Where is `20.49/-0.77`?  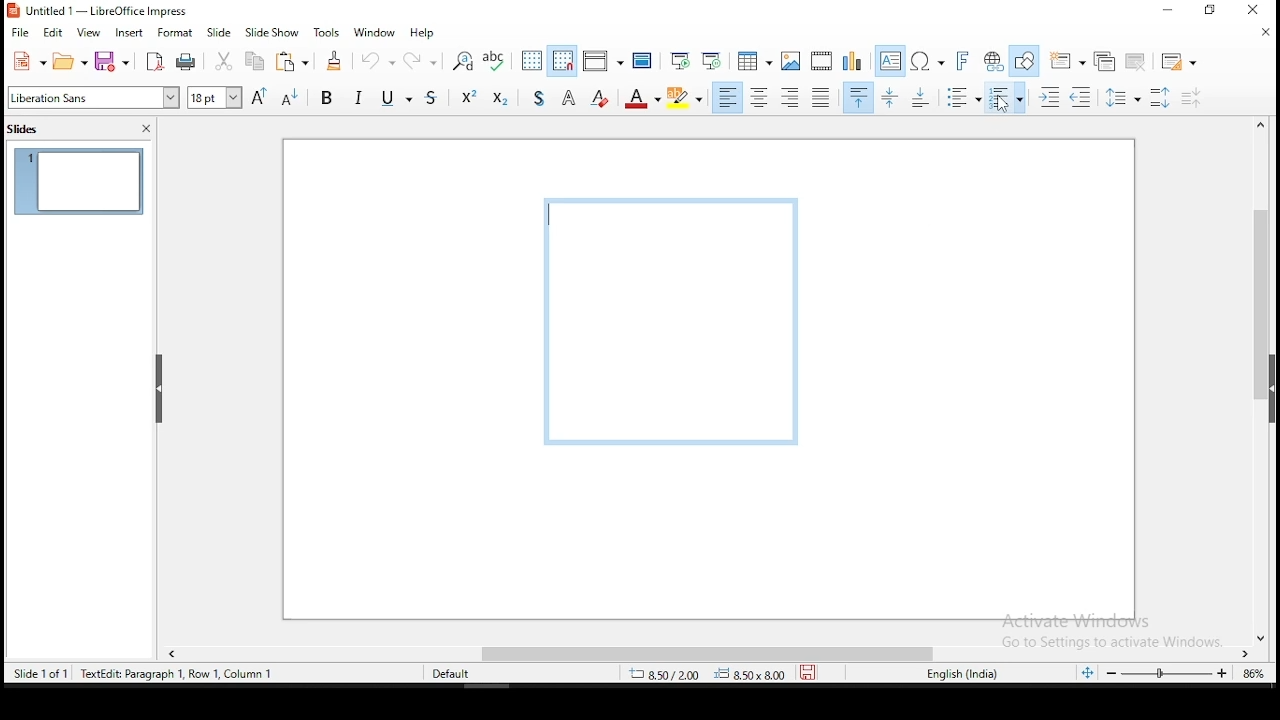 20.49/-0.77 is located at coordinates (669, 676).